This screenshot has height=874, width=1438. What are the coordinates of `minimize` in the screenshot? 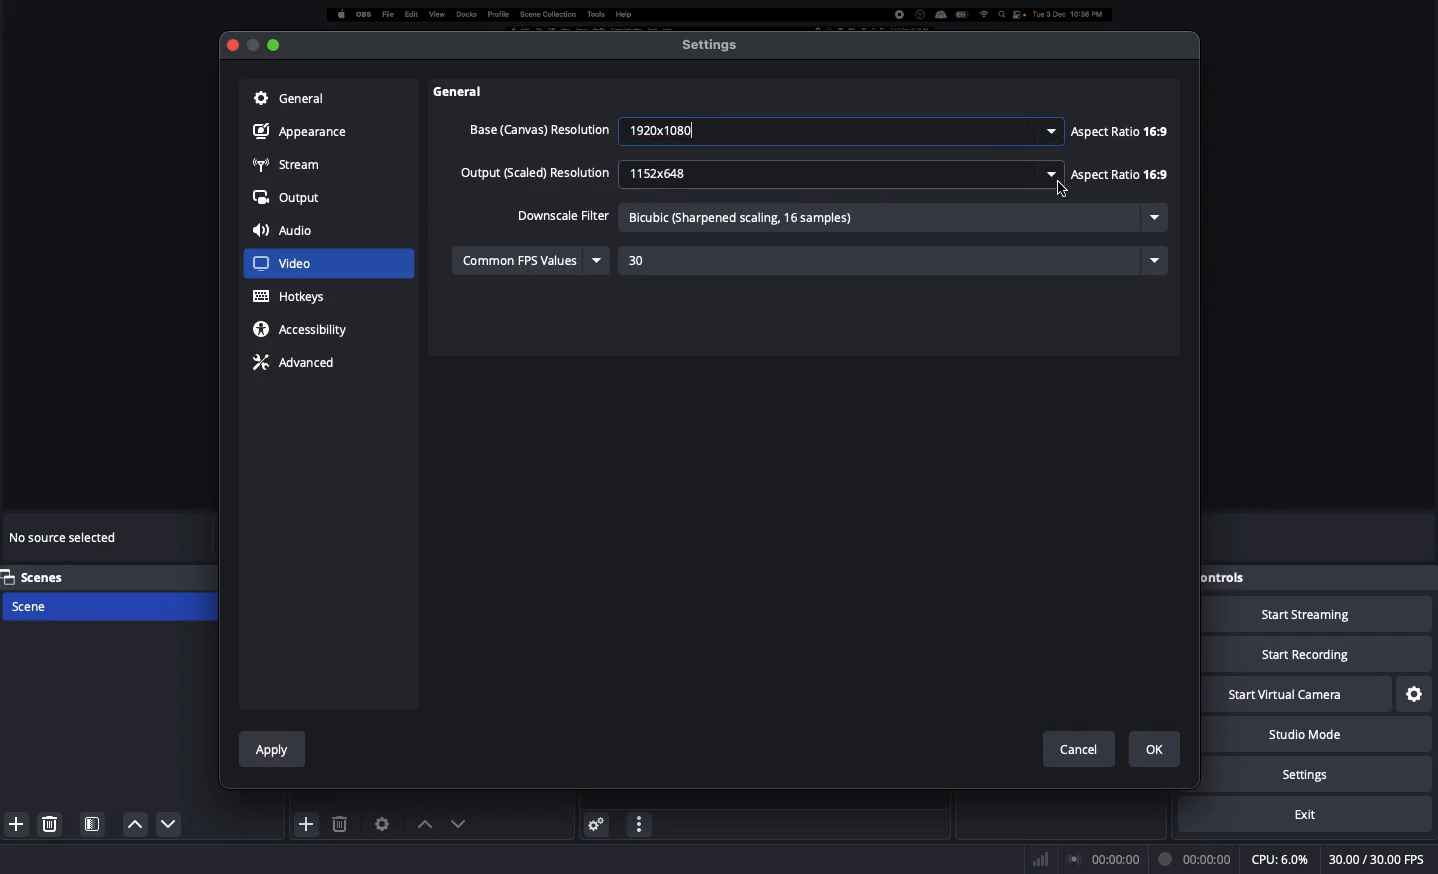 It's located at (274, 41).